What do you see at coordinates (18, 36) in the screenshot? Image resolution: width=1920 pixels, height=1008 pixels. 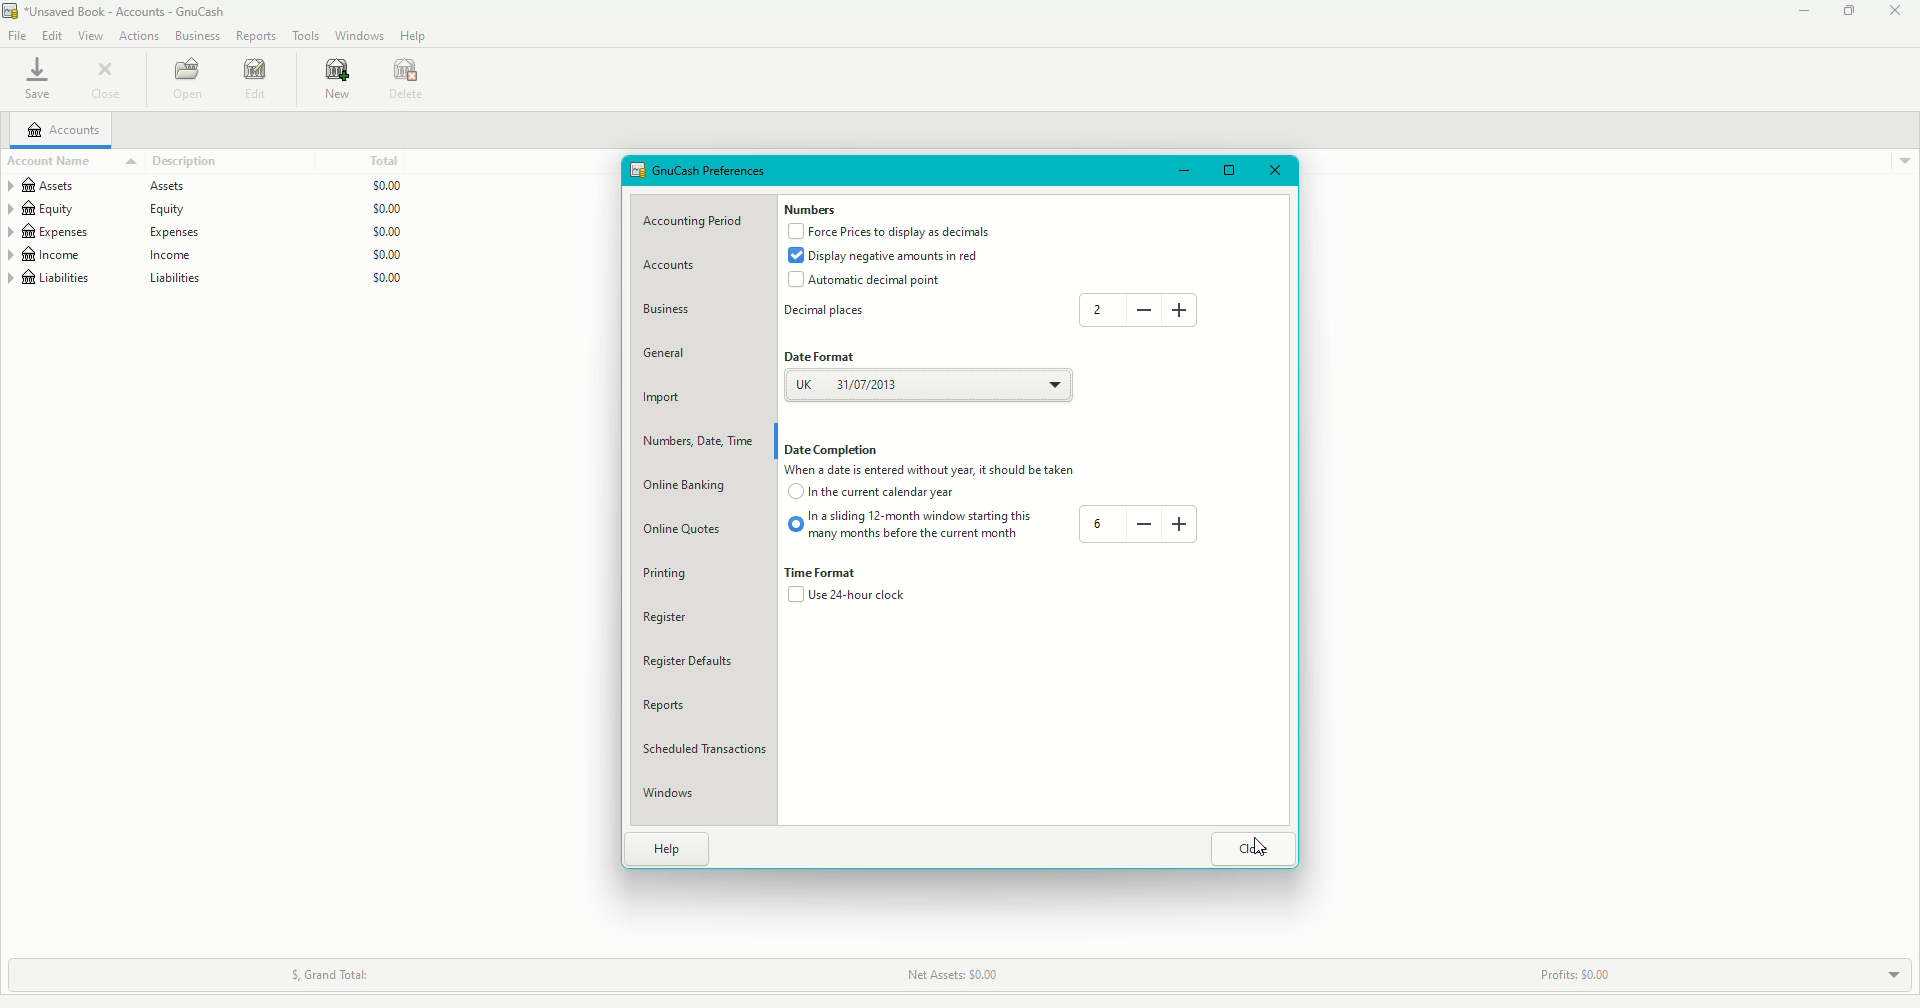 I see `File` at bounding box center [18, 36].